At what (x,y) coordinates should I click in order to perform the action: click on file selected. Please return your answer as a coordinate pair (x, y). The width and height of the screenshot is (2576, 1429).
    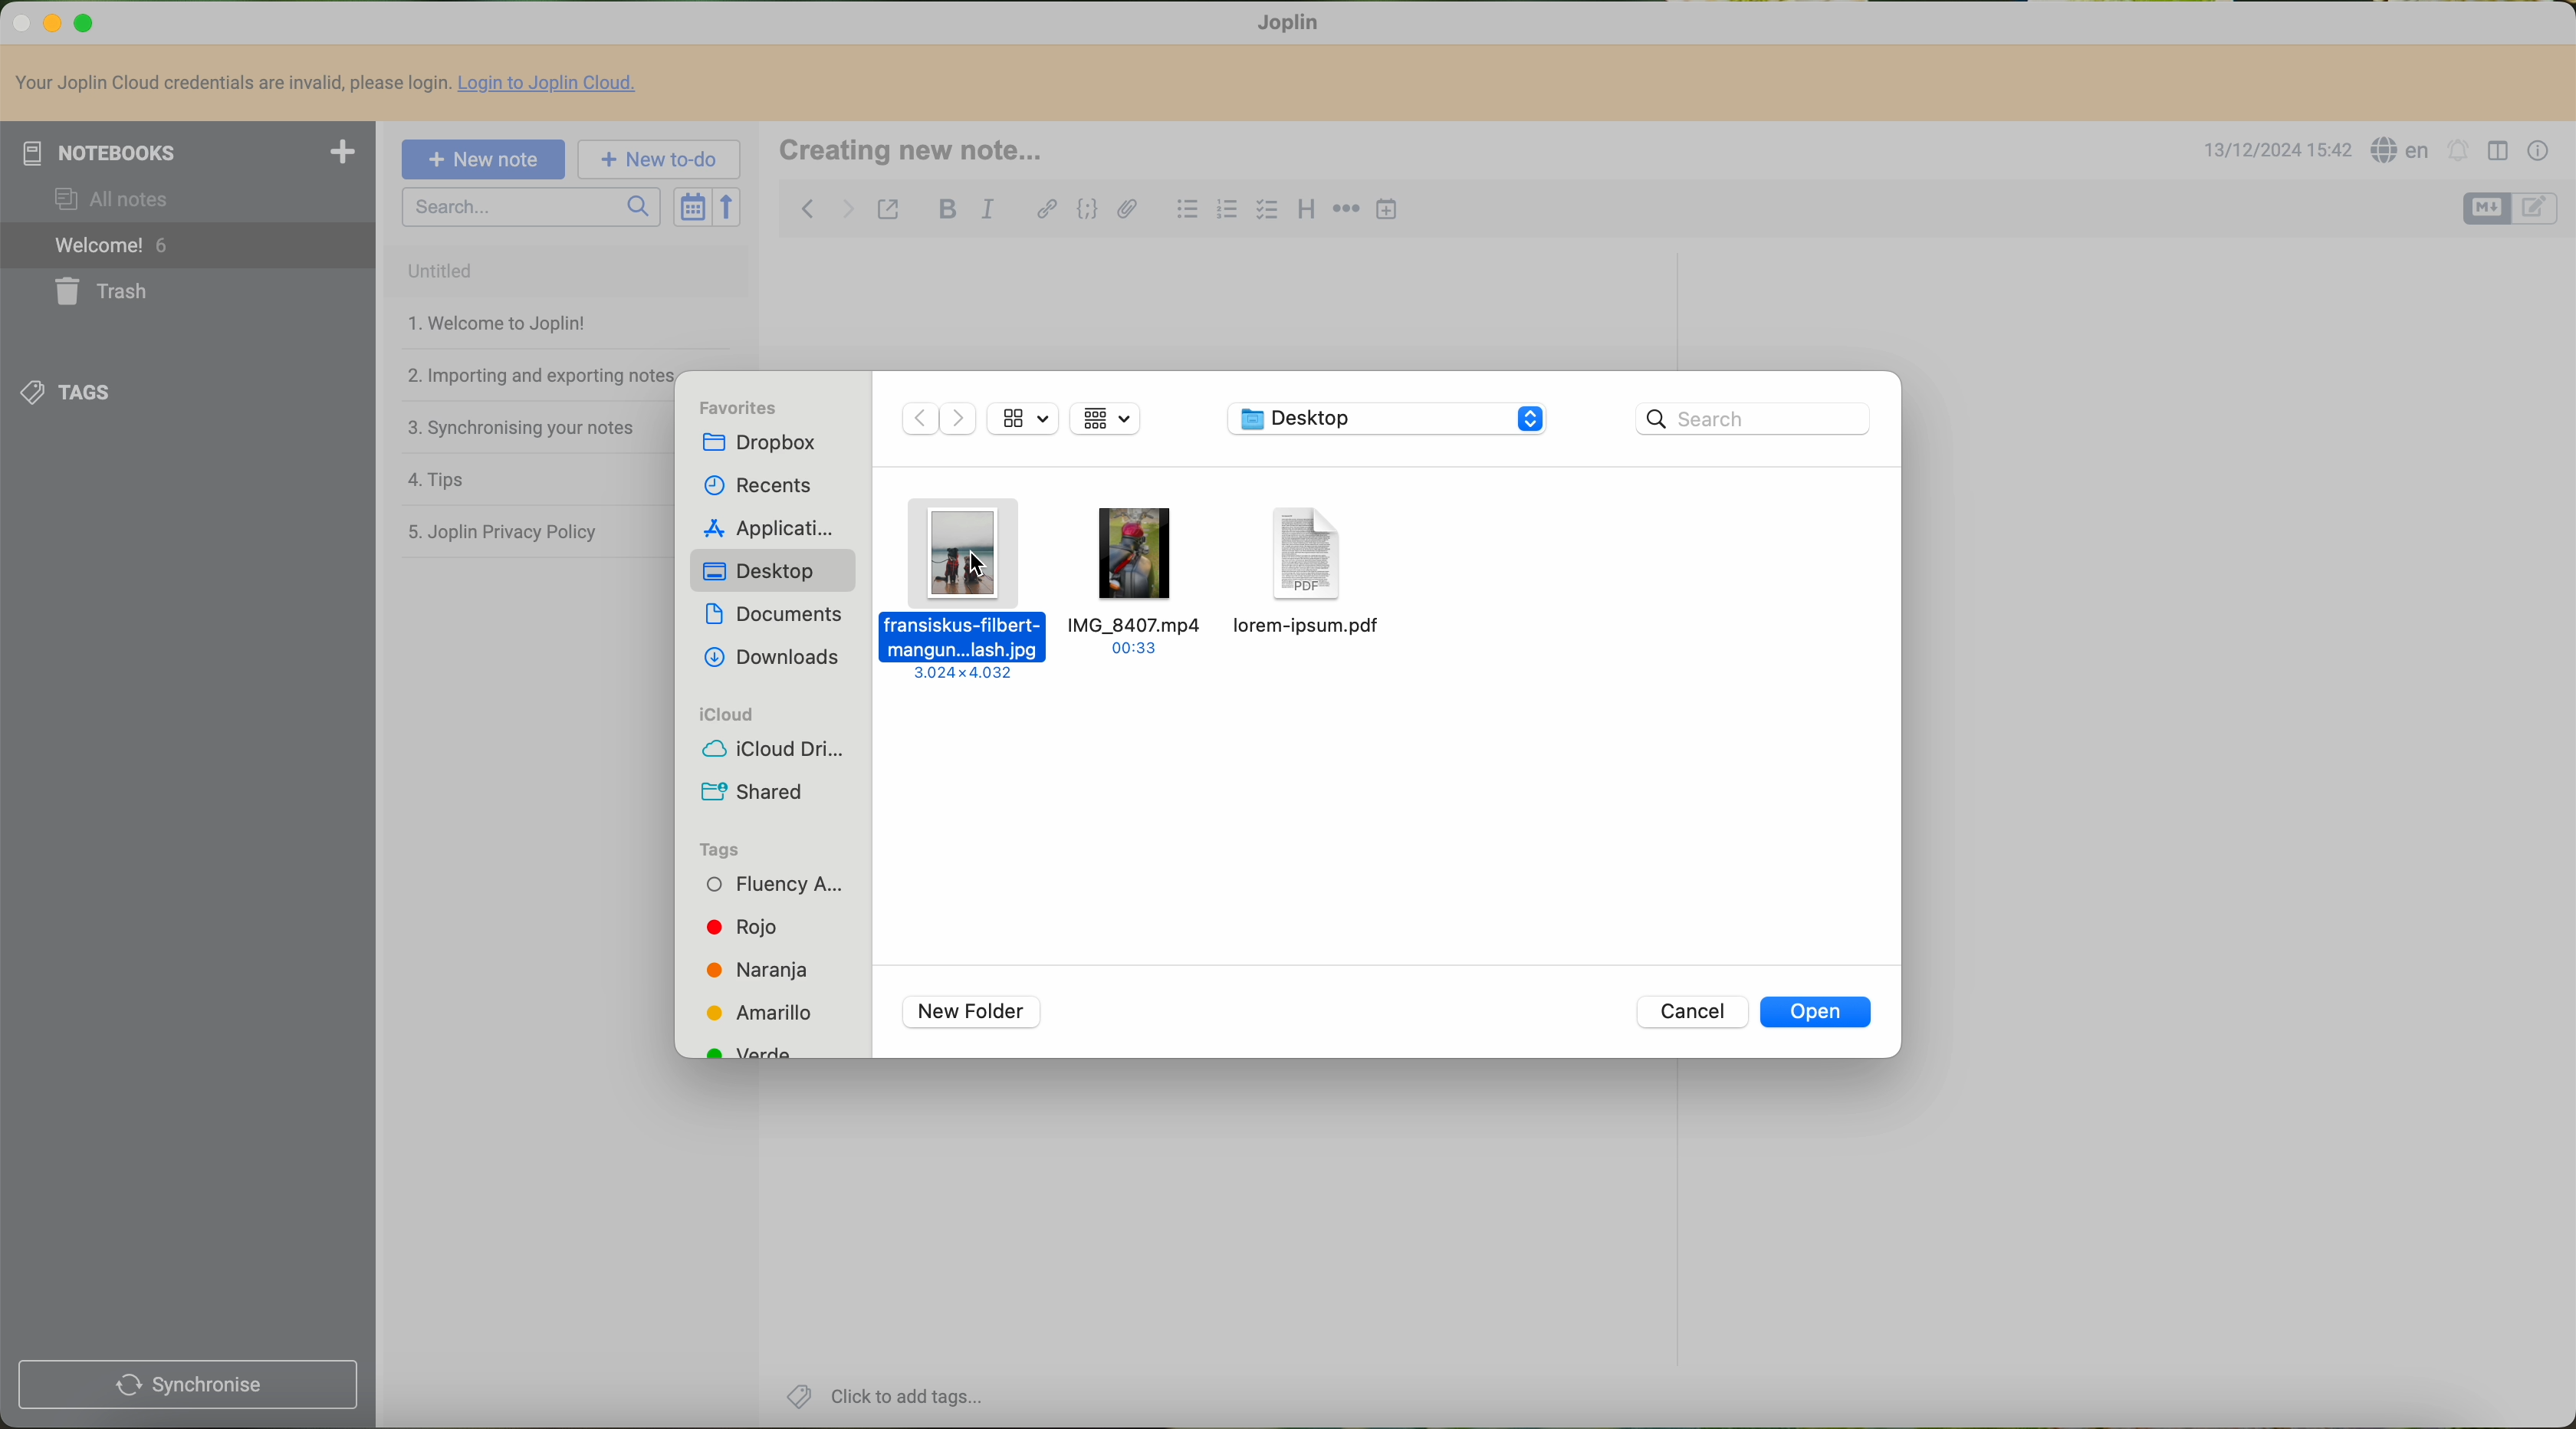
    Looking at the image, I should click on (966, 589).